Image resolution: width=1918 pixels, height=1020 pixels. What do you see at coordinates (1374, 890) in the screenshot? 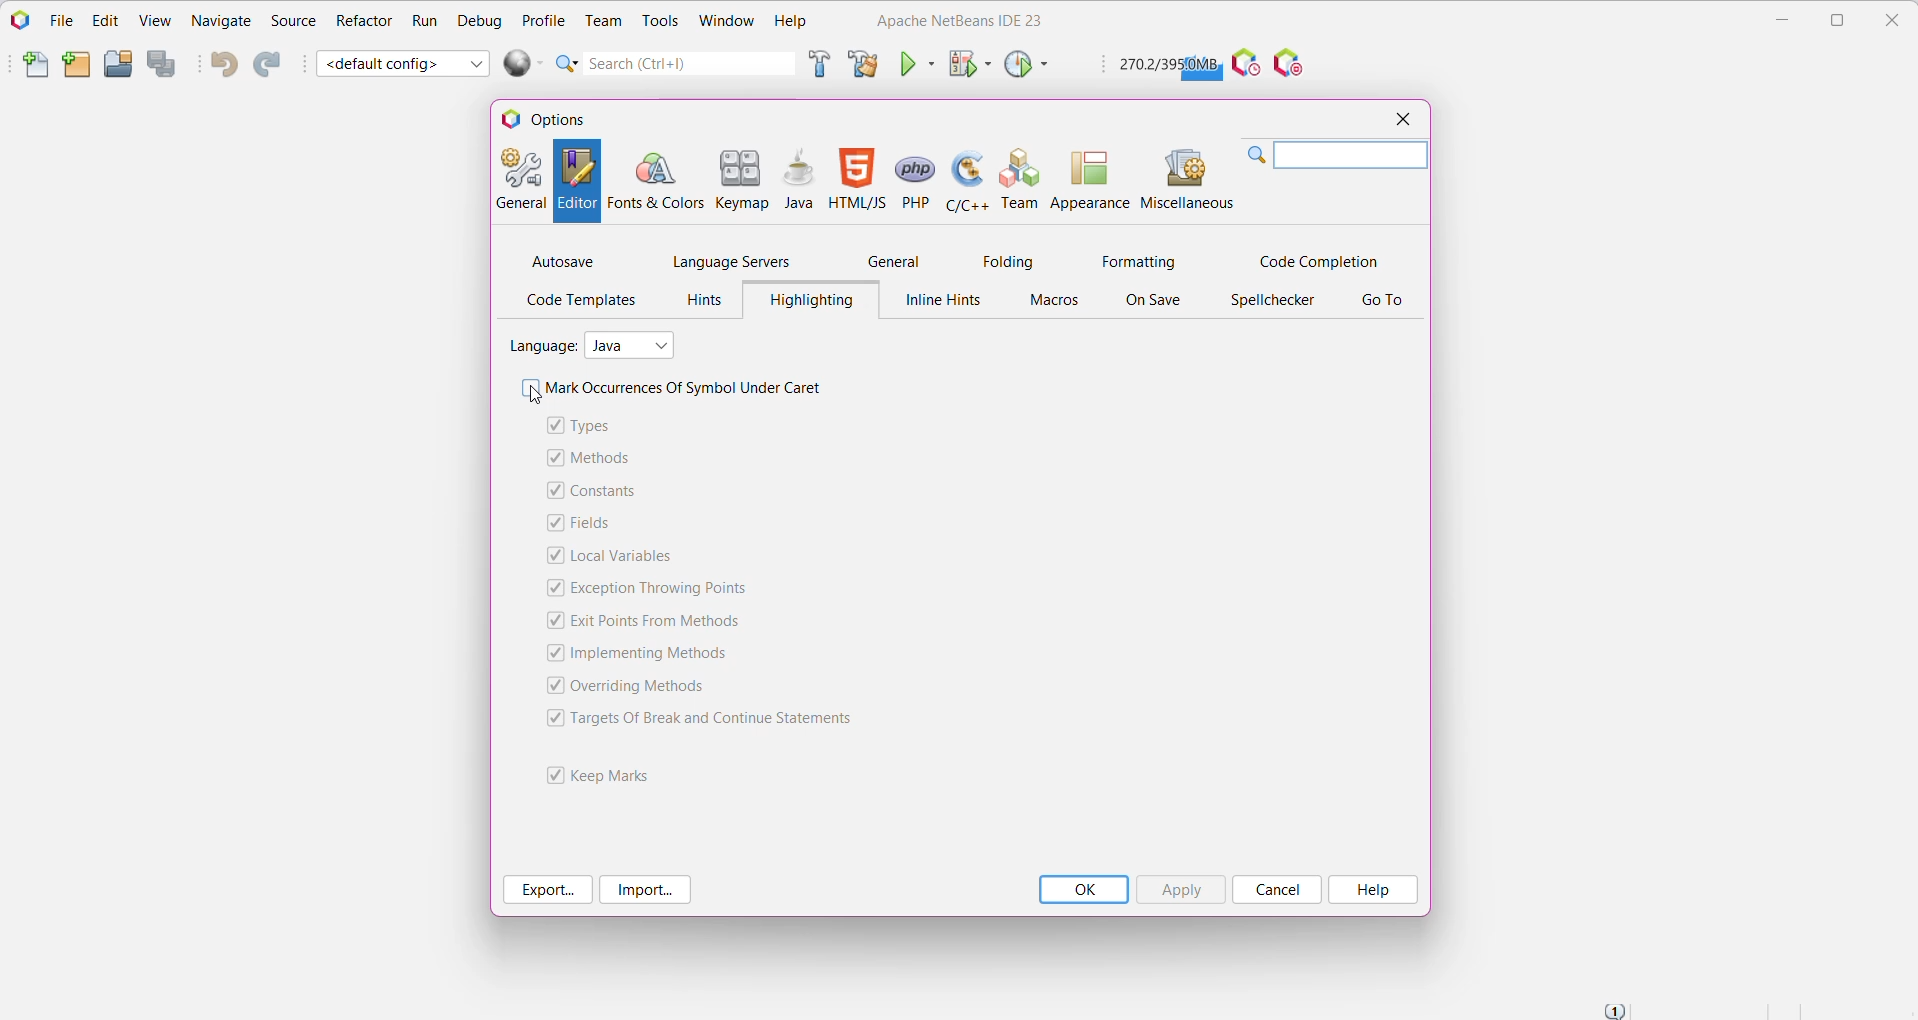
I see `Help` at bounding box center [1374, 890].